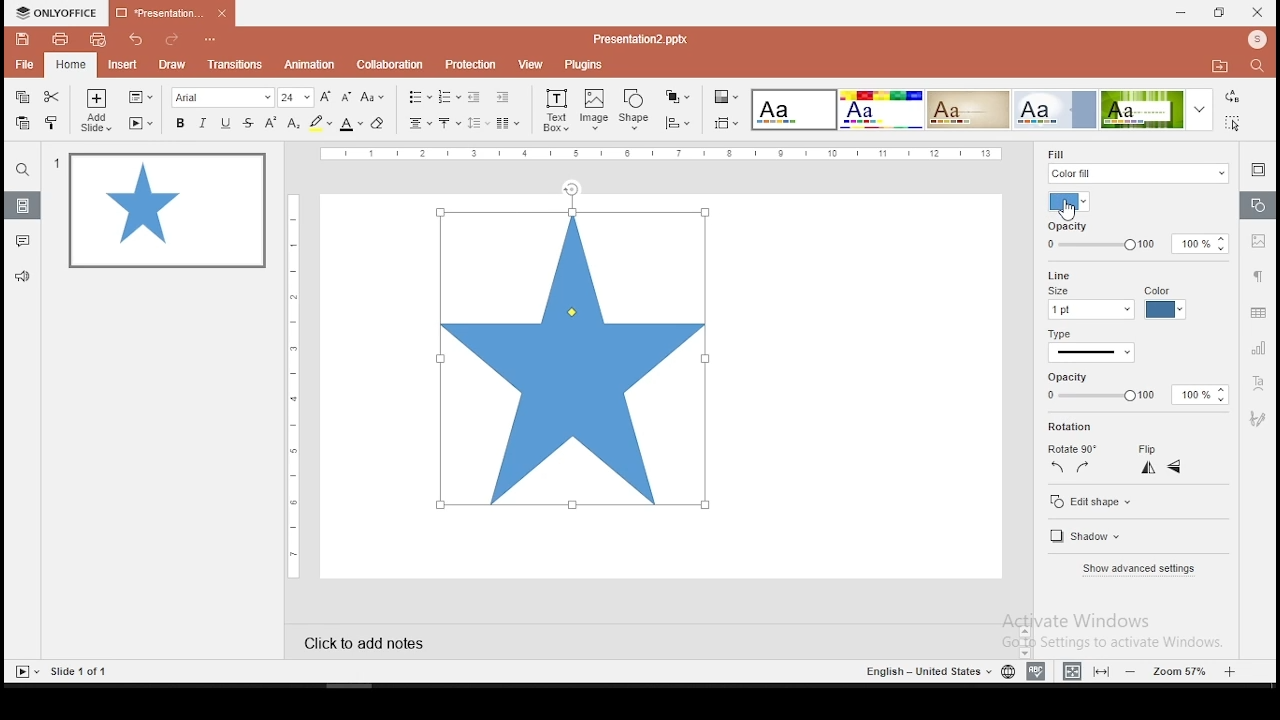 The width and height of the screenshot is (1280, 720). Describe the element at coordinates (1182, 14) in the screenshot. I see `minimize` at that location.